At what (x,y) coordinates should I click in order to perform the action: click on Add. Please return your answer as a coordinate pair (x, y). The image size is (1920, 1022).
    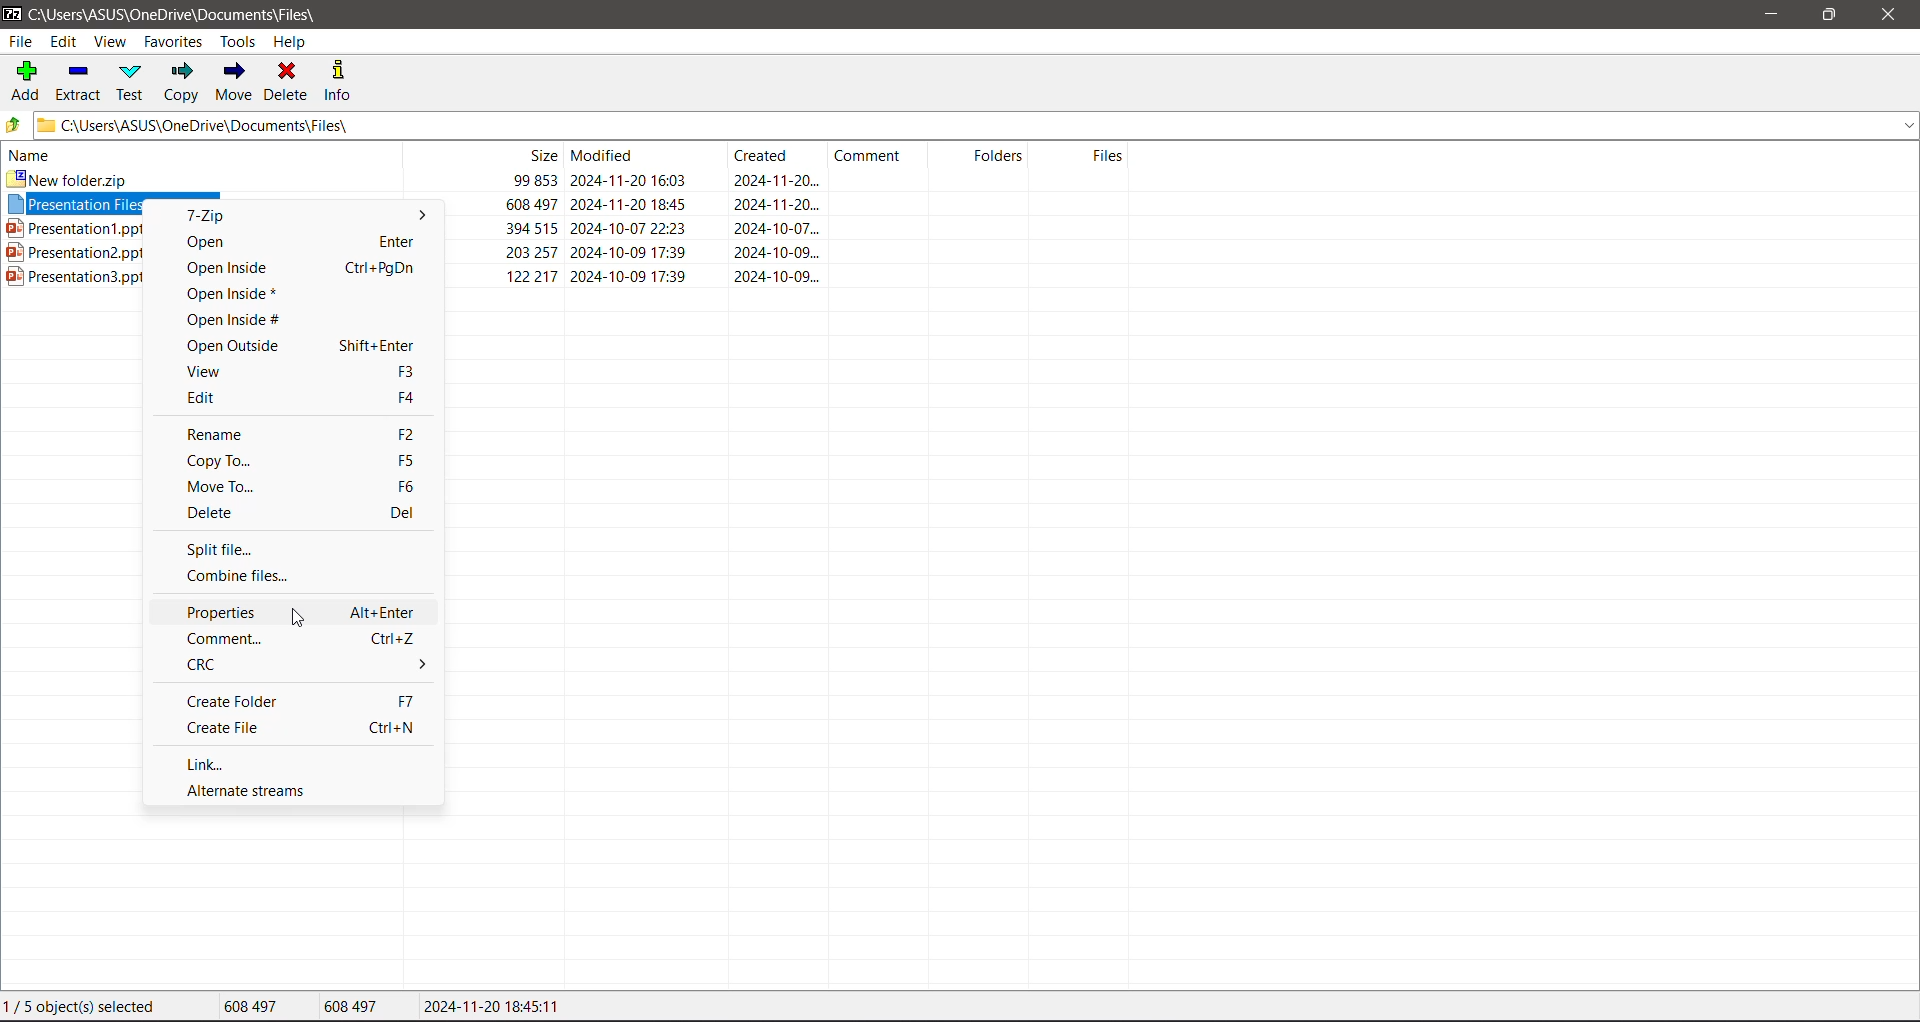
    Looking at the image, I should click on (23, 80).